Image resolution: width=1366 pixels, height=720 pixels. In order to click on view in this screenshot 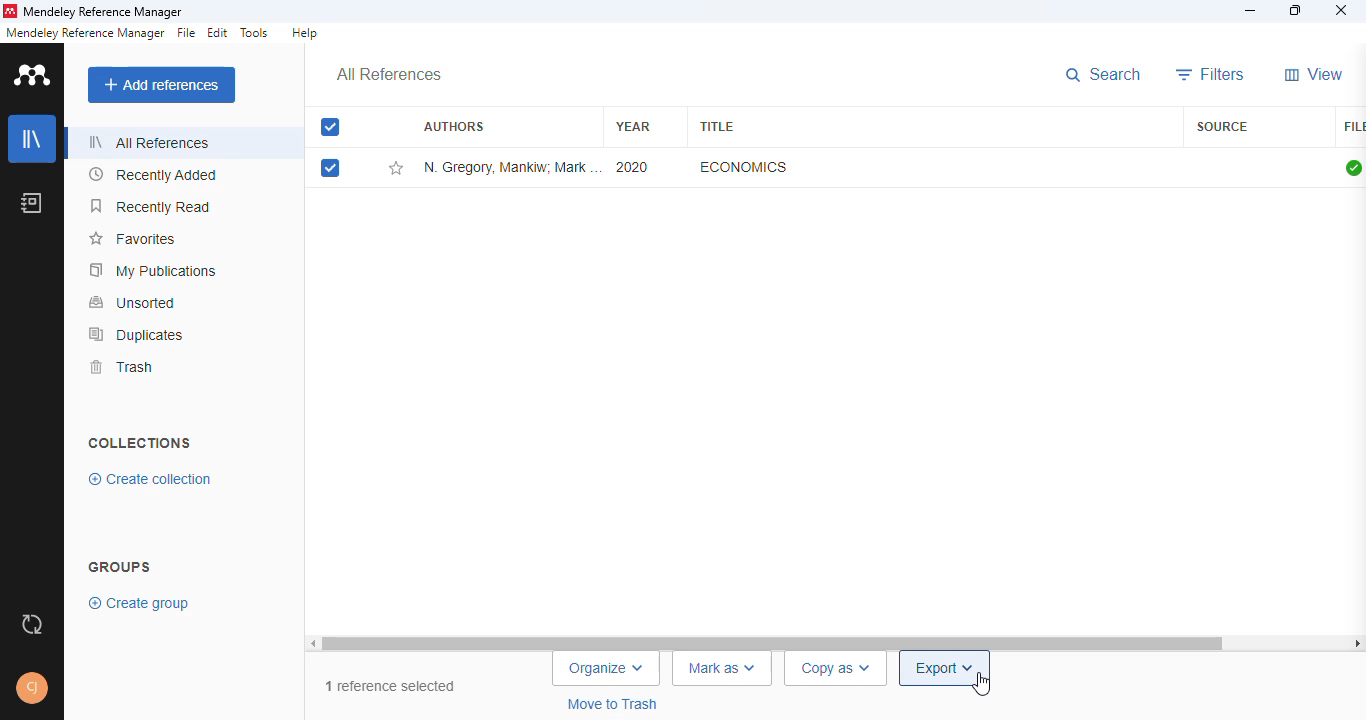, I will do `click(1314, 74)`.